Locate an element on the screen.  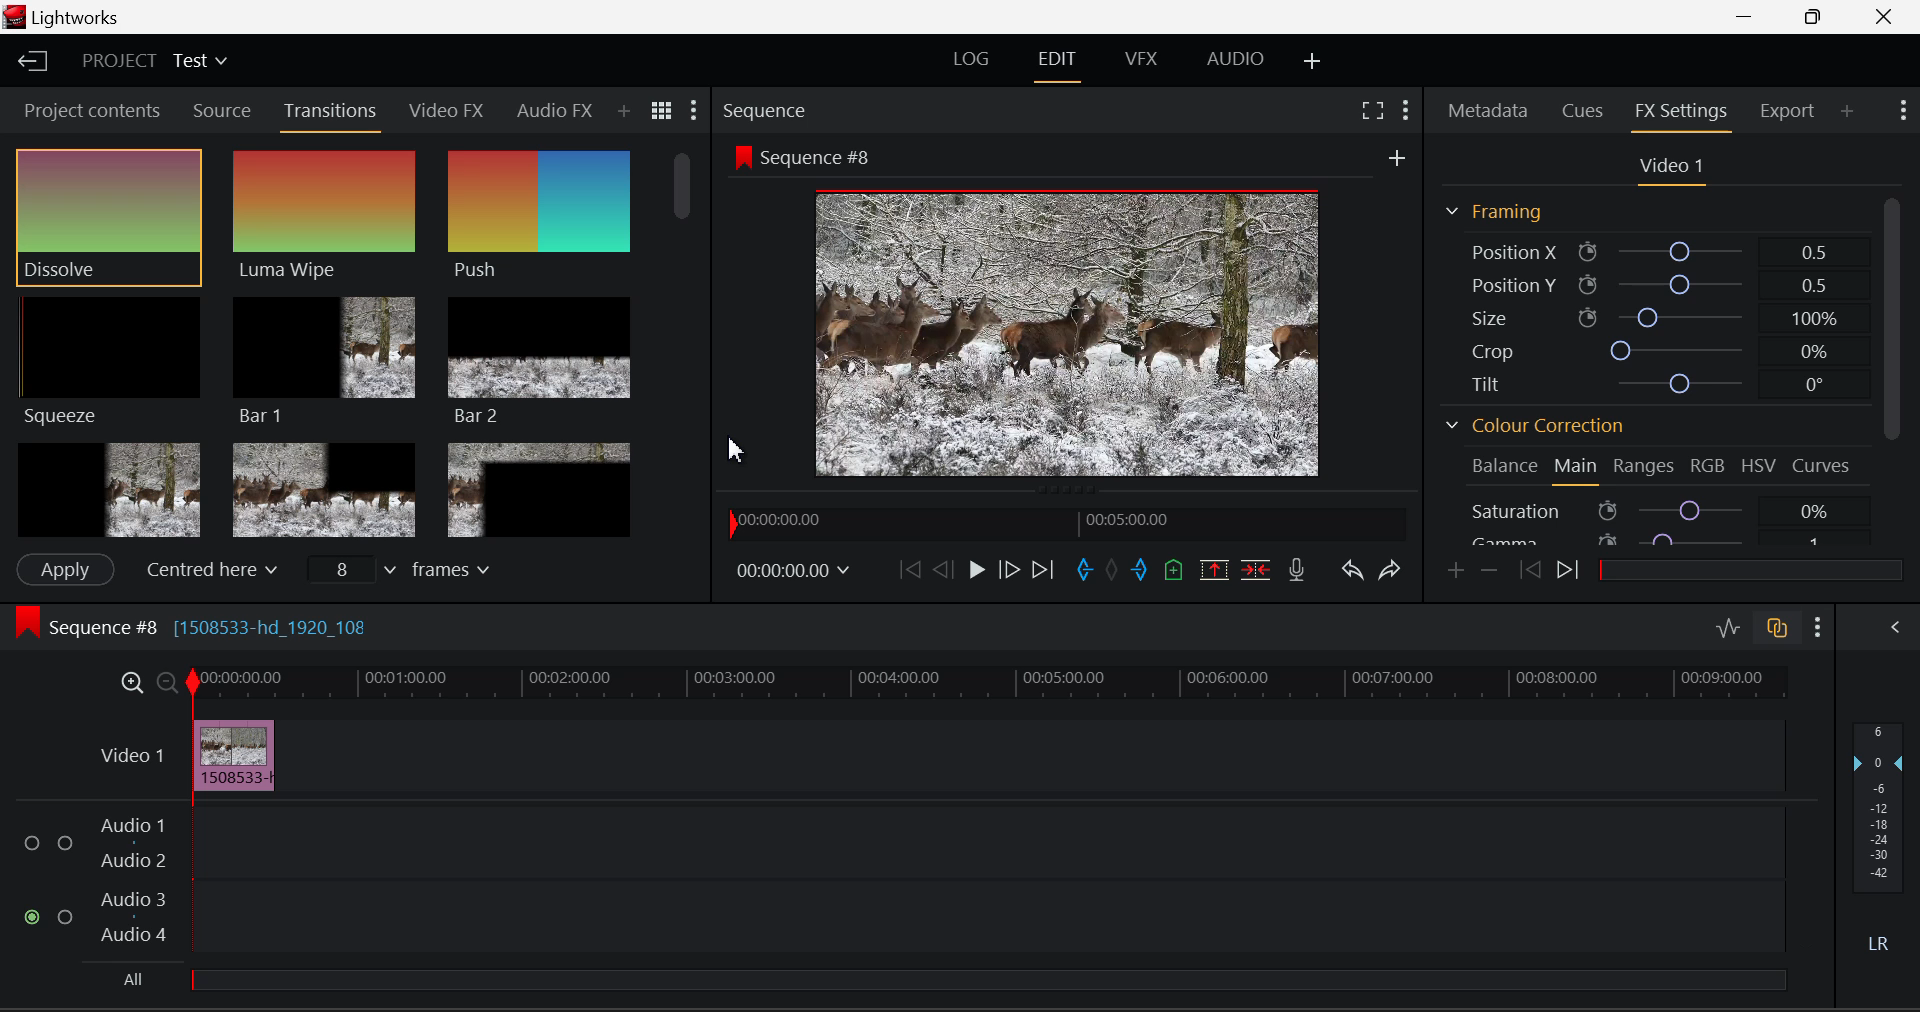
Undo is located at coordinates (1351, 569).